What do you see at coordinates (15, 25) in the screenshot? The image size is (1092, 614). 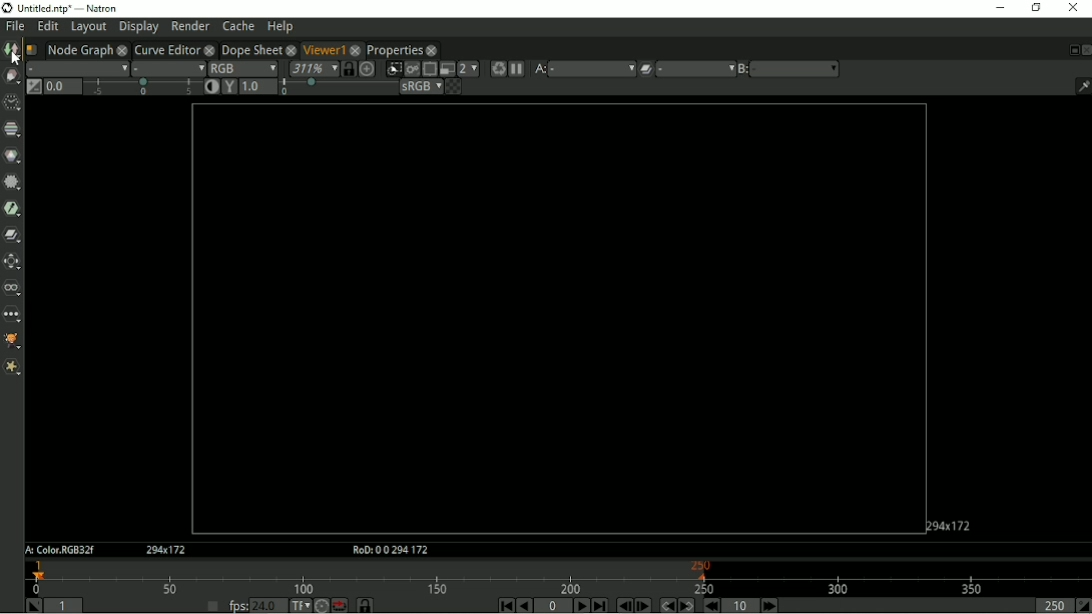 I see `File` at bounding box center [15, 25].